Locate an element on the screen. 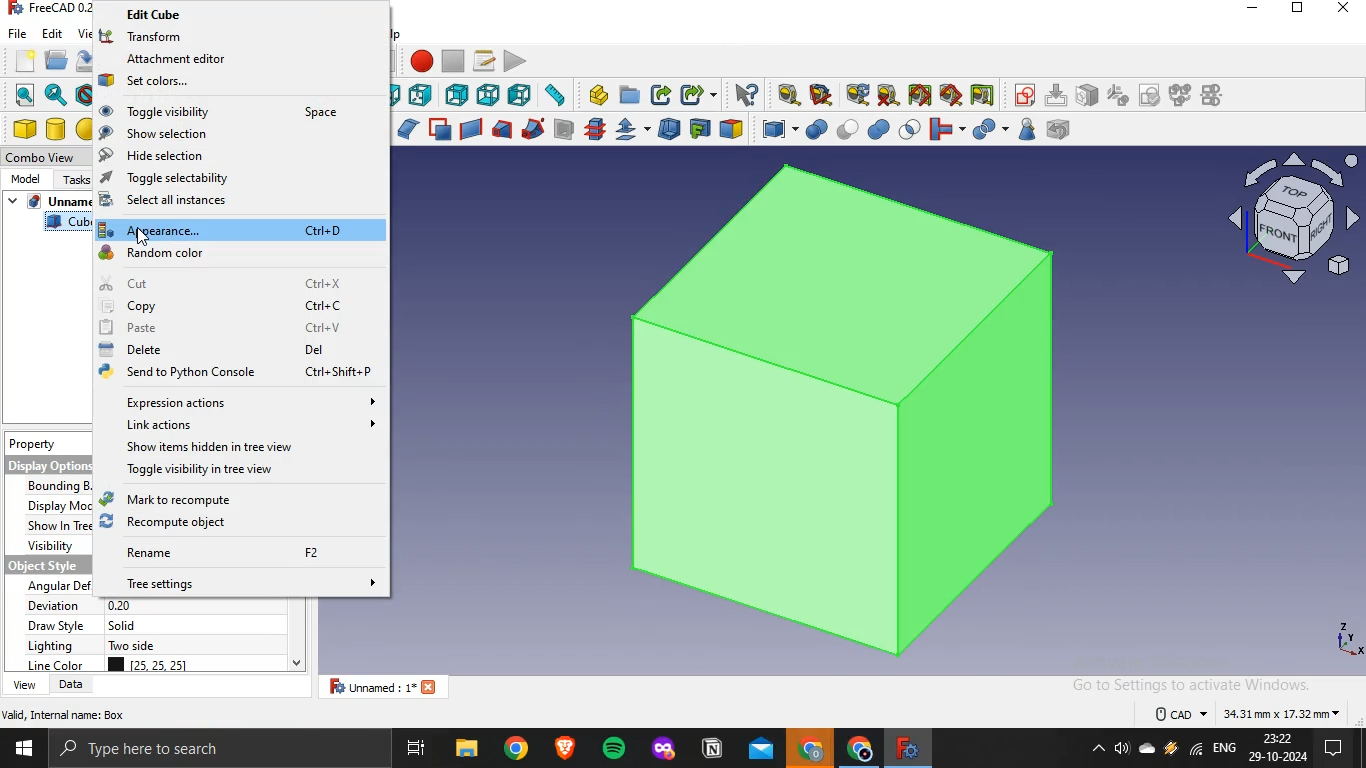  join objects is located at coordinates (945, 127).